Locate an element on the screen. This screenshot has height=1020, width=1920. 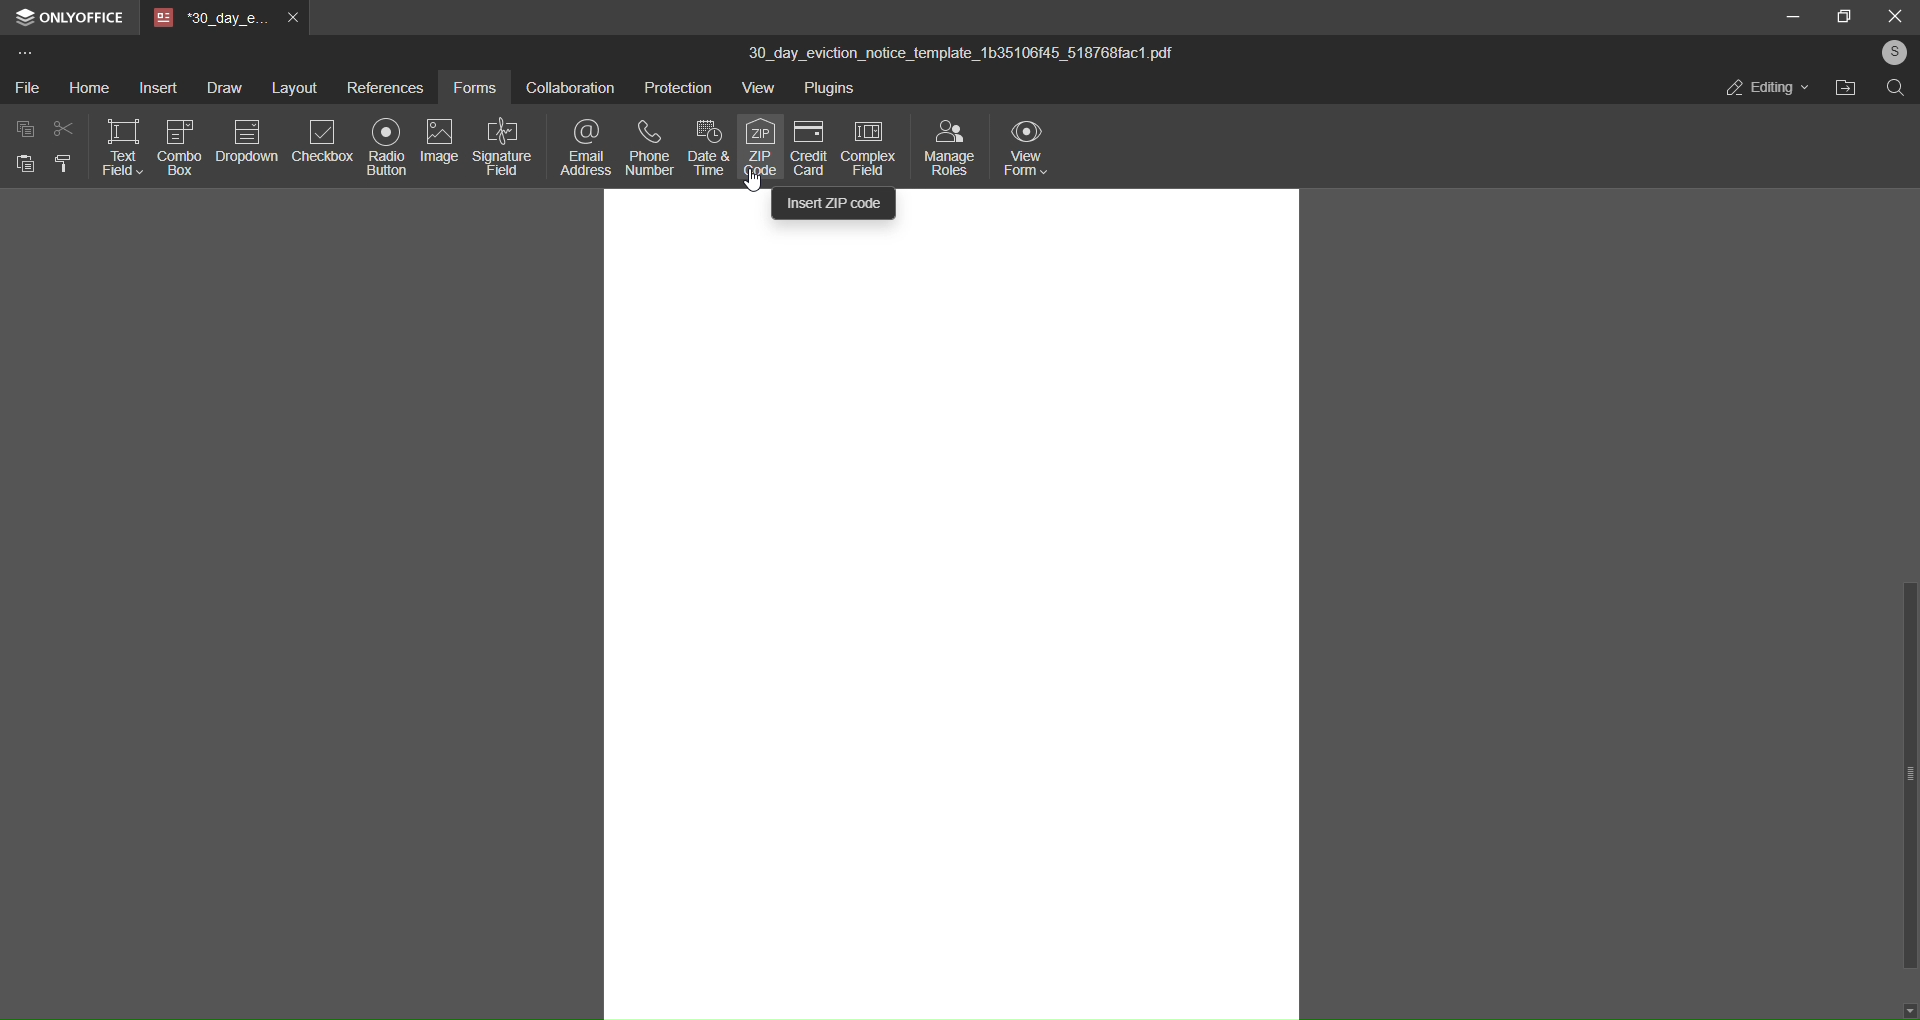
user is located at coordinates (1892, 52).